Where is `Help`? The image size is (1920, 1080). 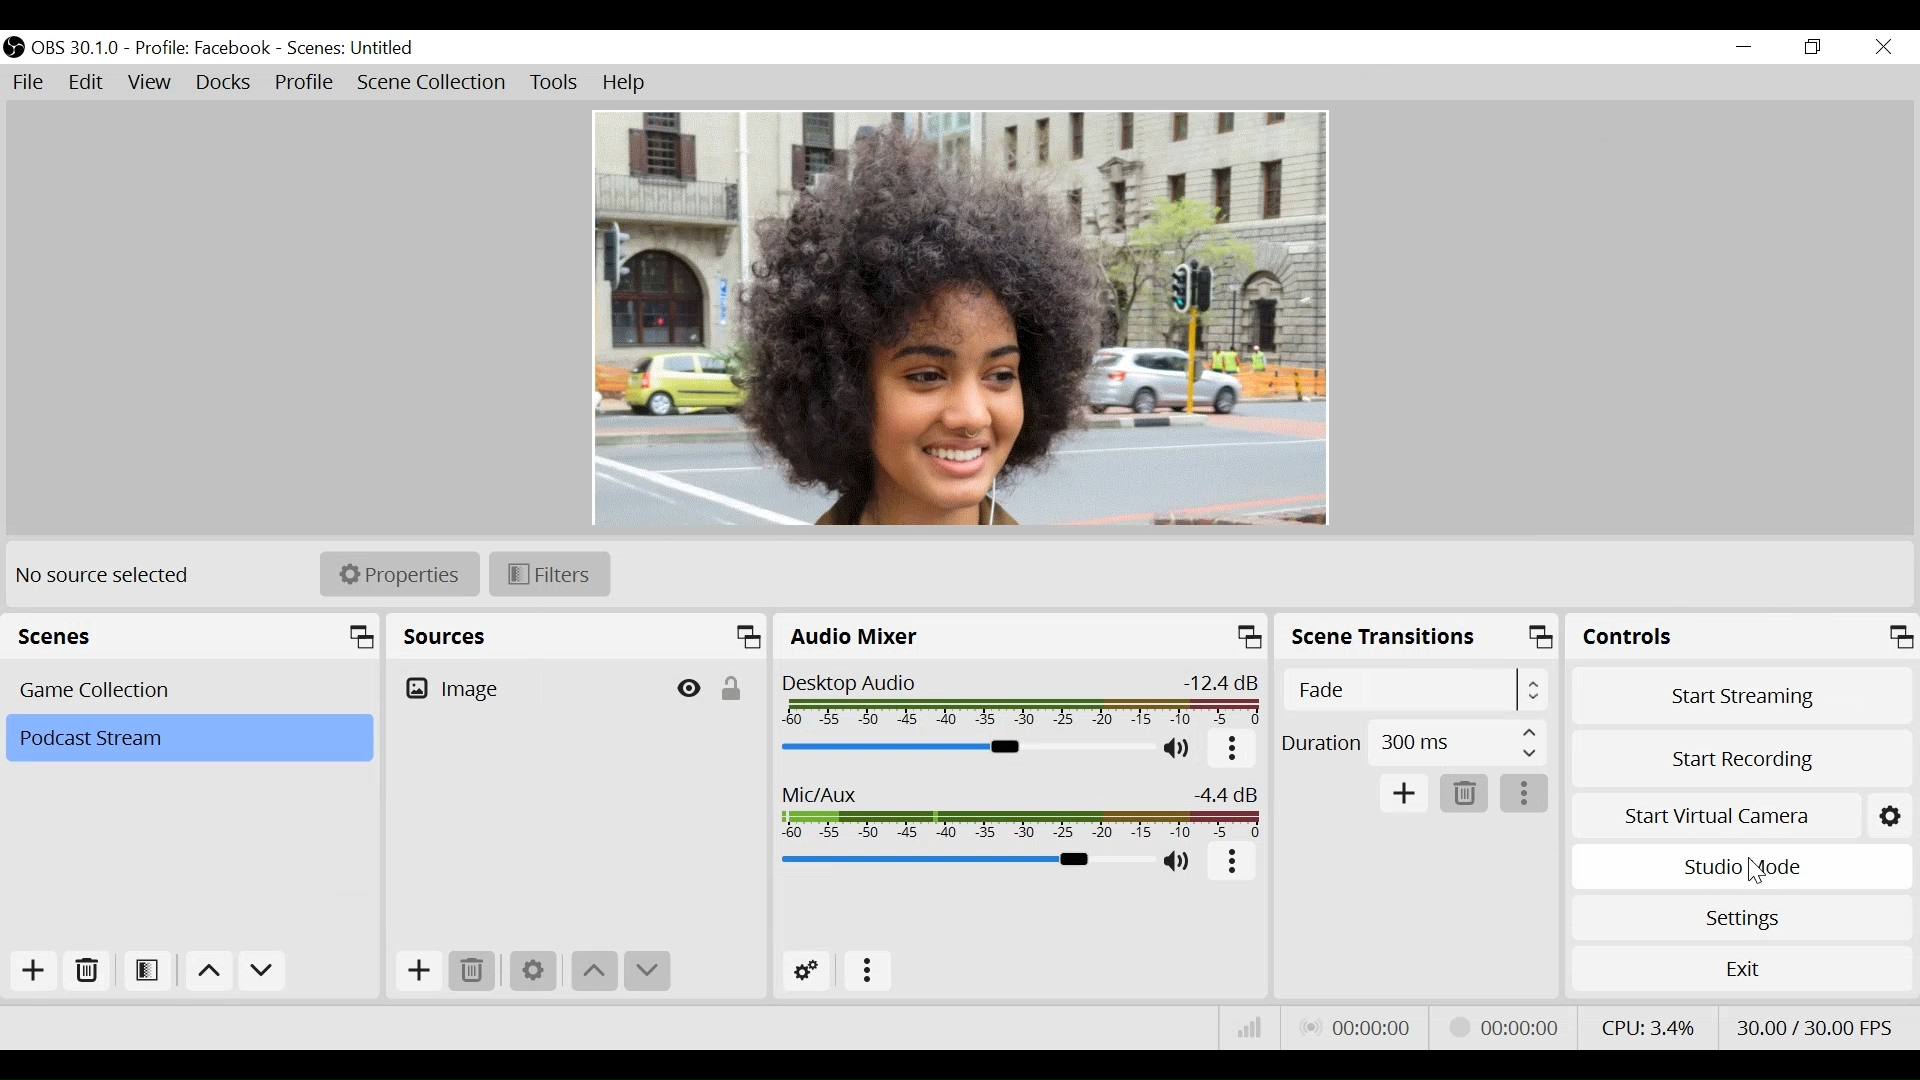 Help is located at coordinates (627, 84).